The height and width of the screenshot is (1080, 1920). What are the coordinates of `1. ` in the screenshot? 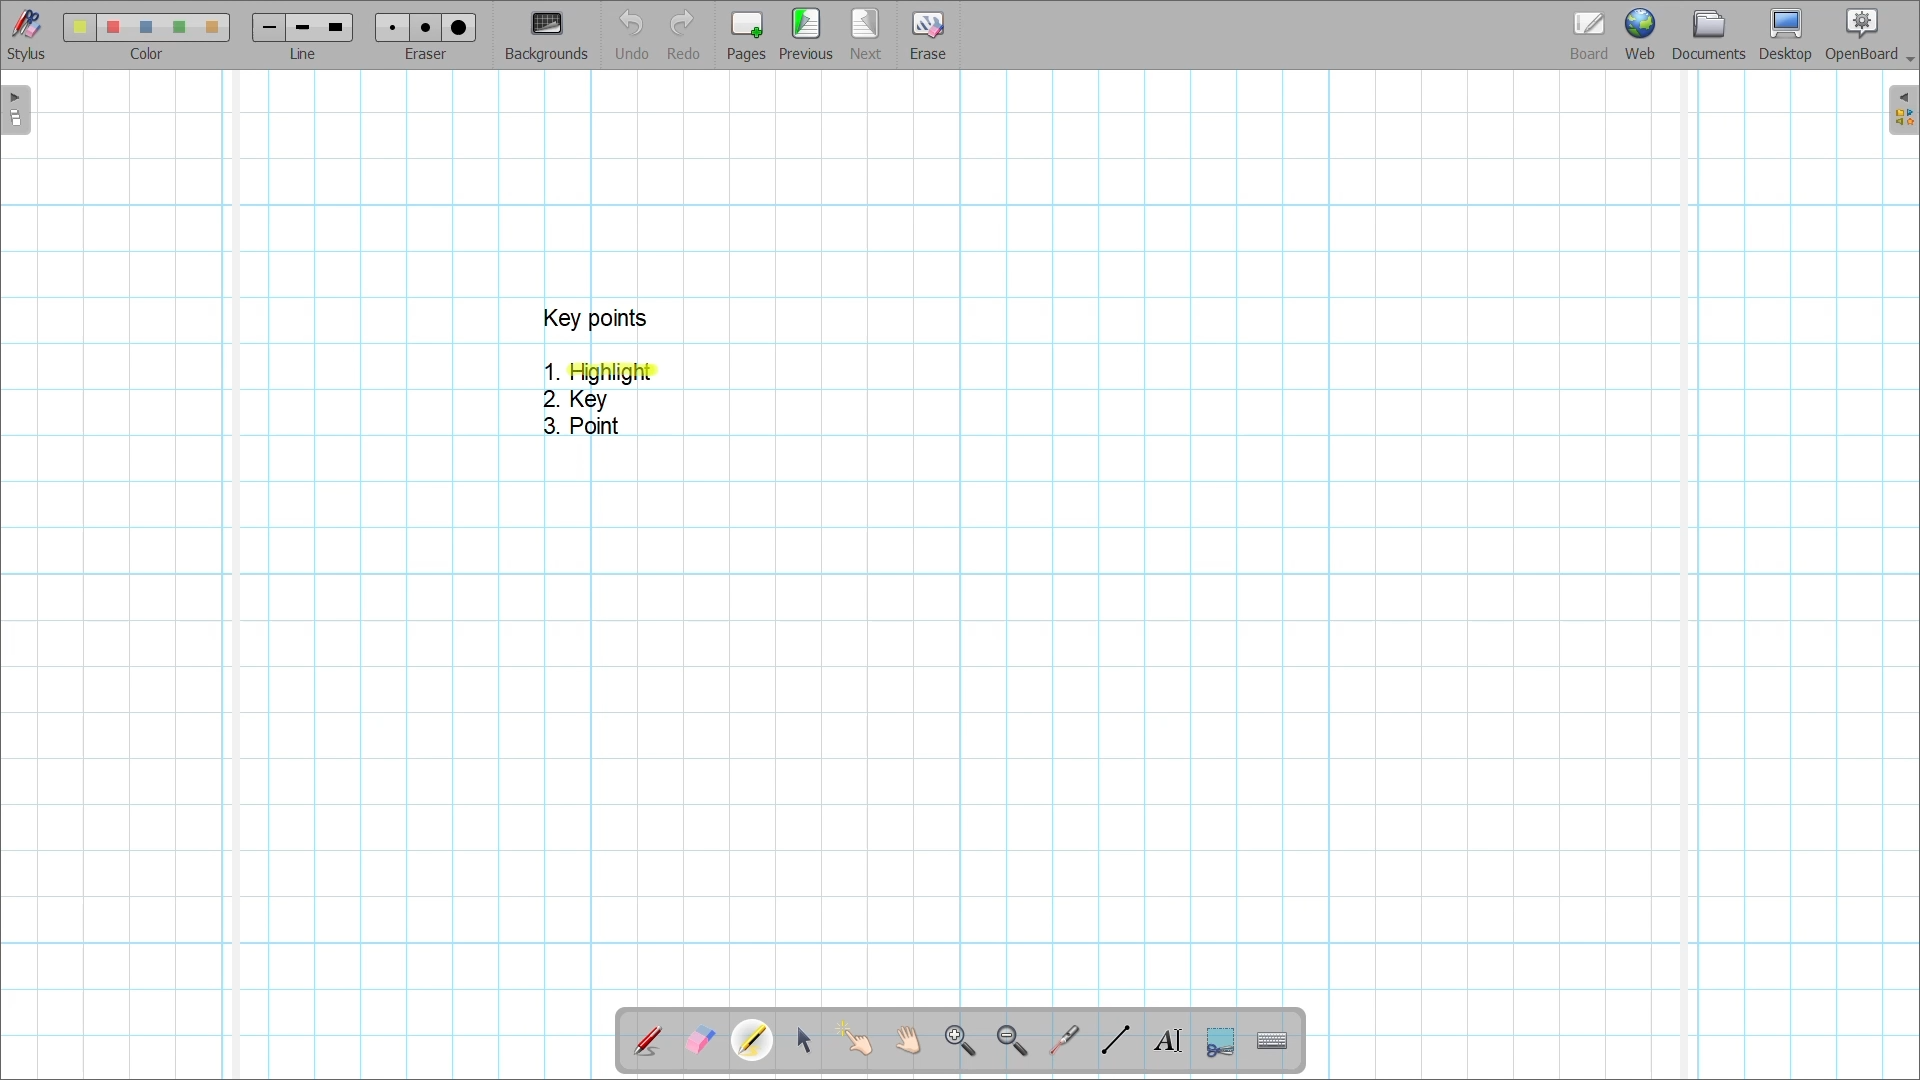 It's located at (551, 371).